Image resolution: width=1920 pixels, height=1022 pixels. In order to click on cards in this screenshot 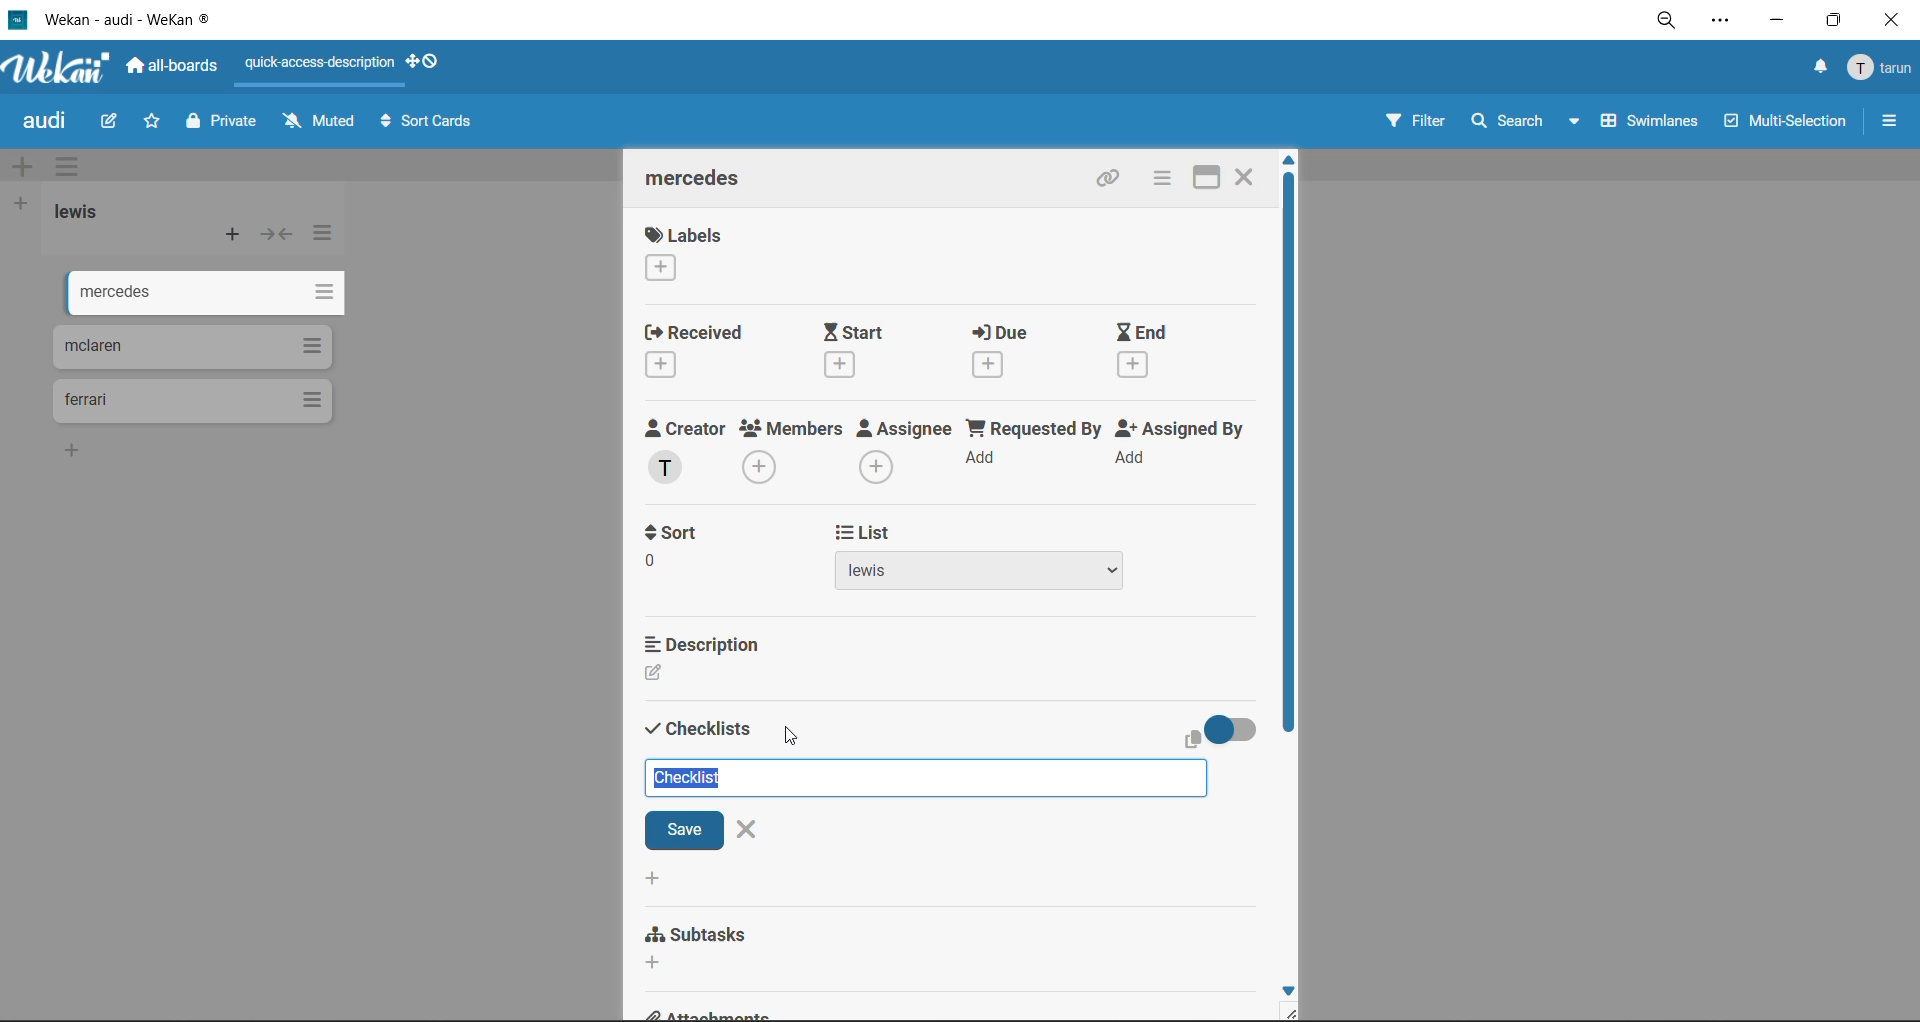, I will do `click(202, 400)`.